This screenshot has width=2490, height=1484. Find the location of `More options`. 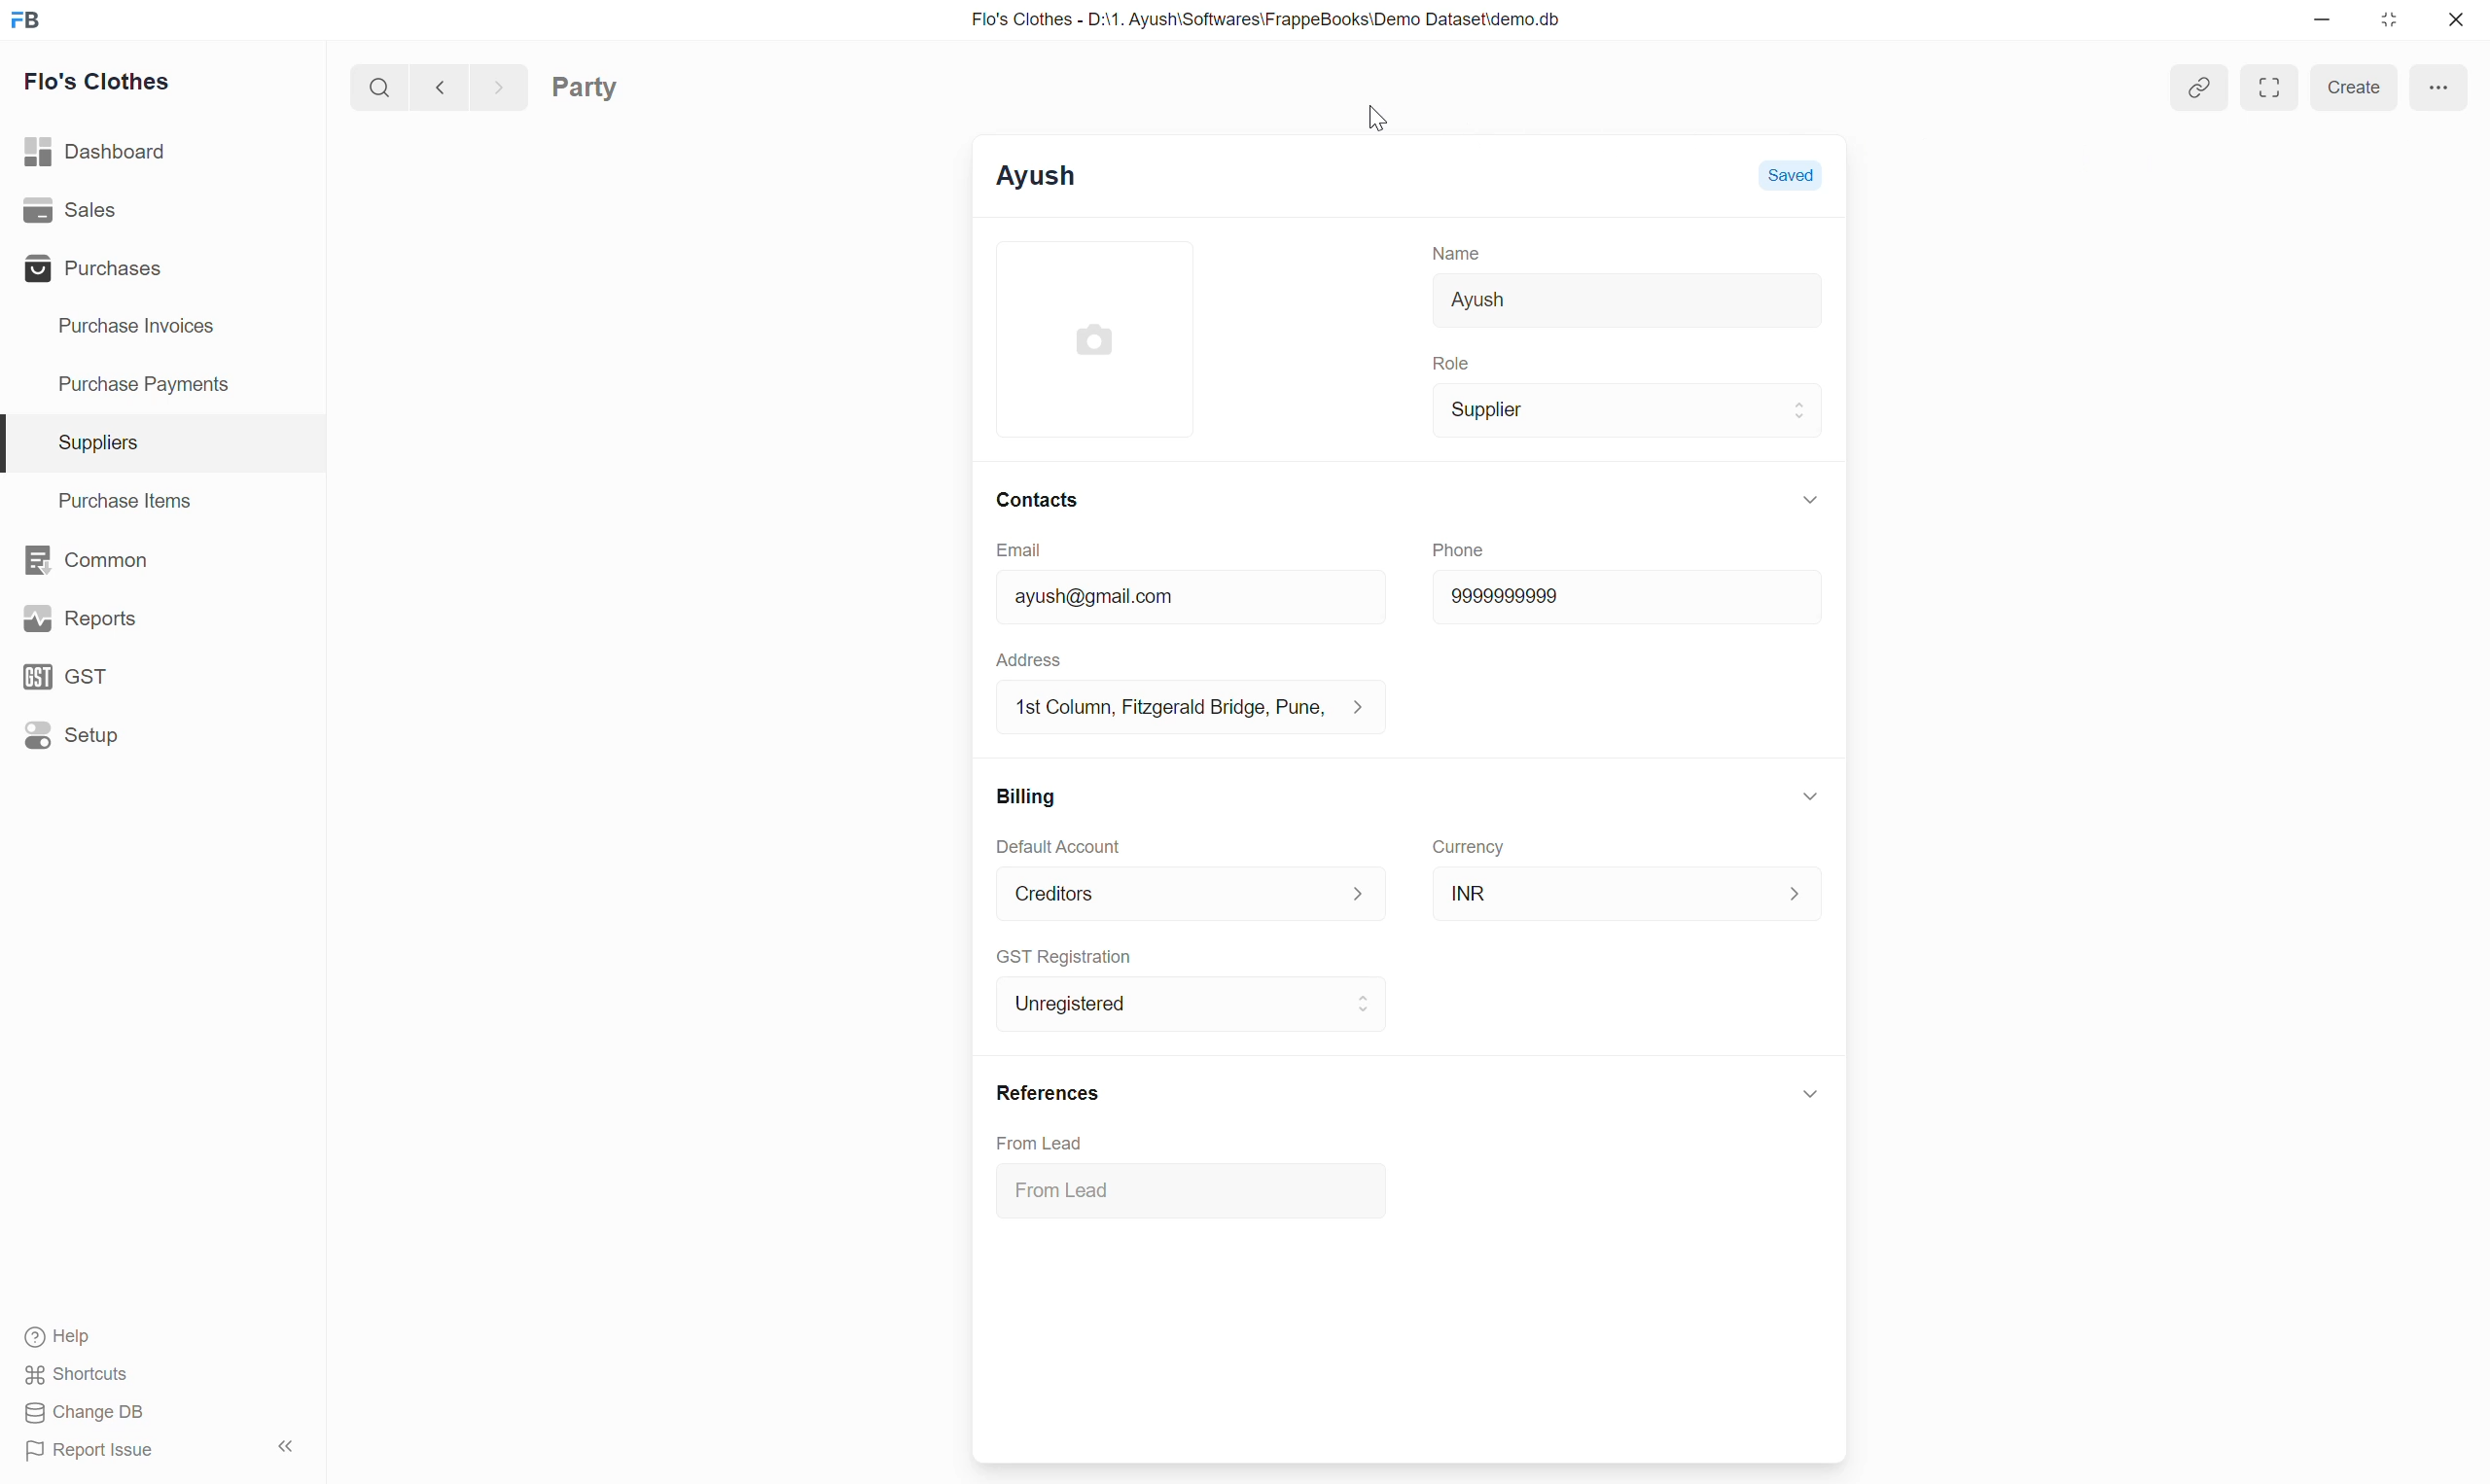

More options is located at coordinates (2440, 87).